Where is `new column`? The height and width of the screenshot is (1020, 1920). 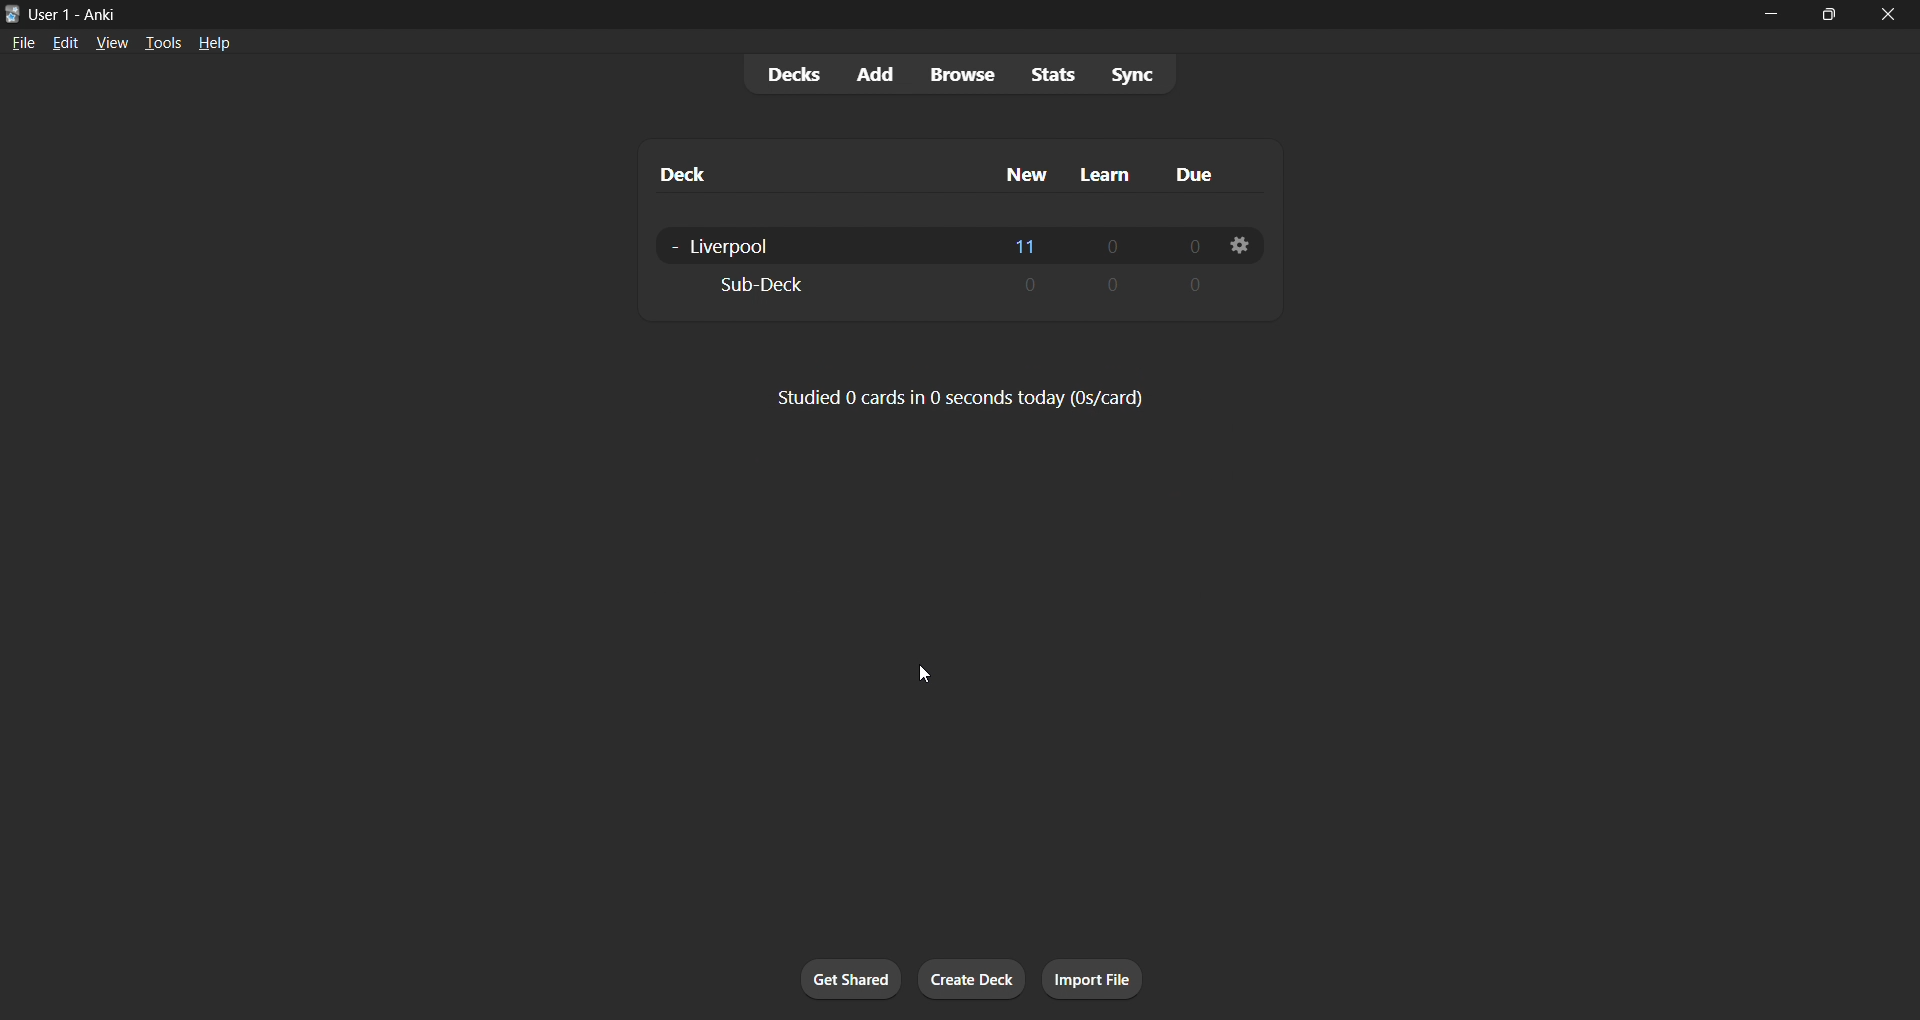 new column is located at coordinates (1027, 171).